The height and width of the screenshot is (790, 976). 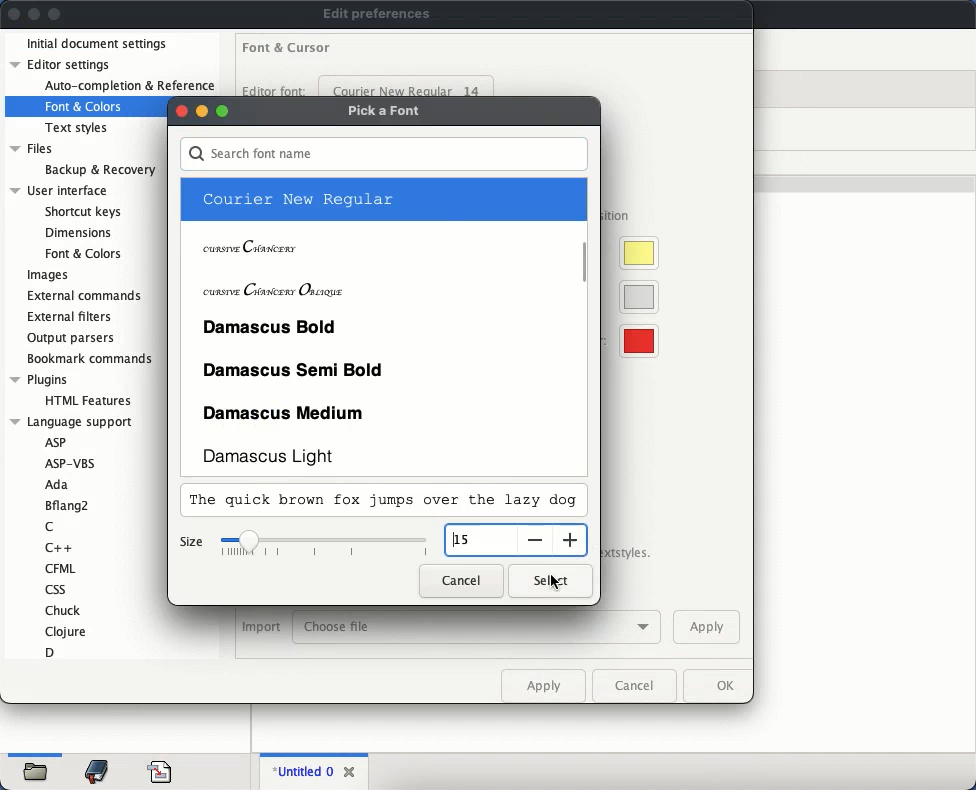 What do you see at coordinates (129, 86) in the screenshot?
I see `auto completion ` at bounding box center [129, 86].